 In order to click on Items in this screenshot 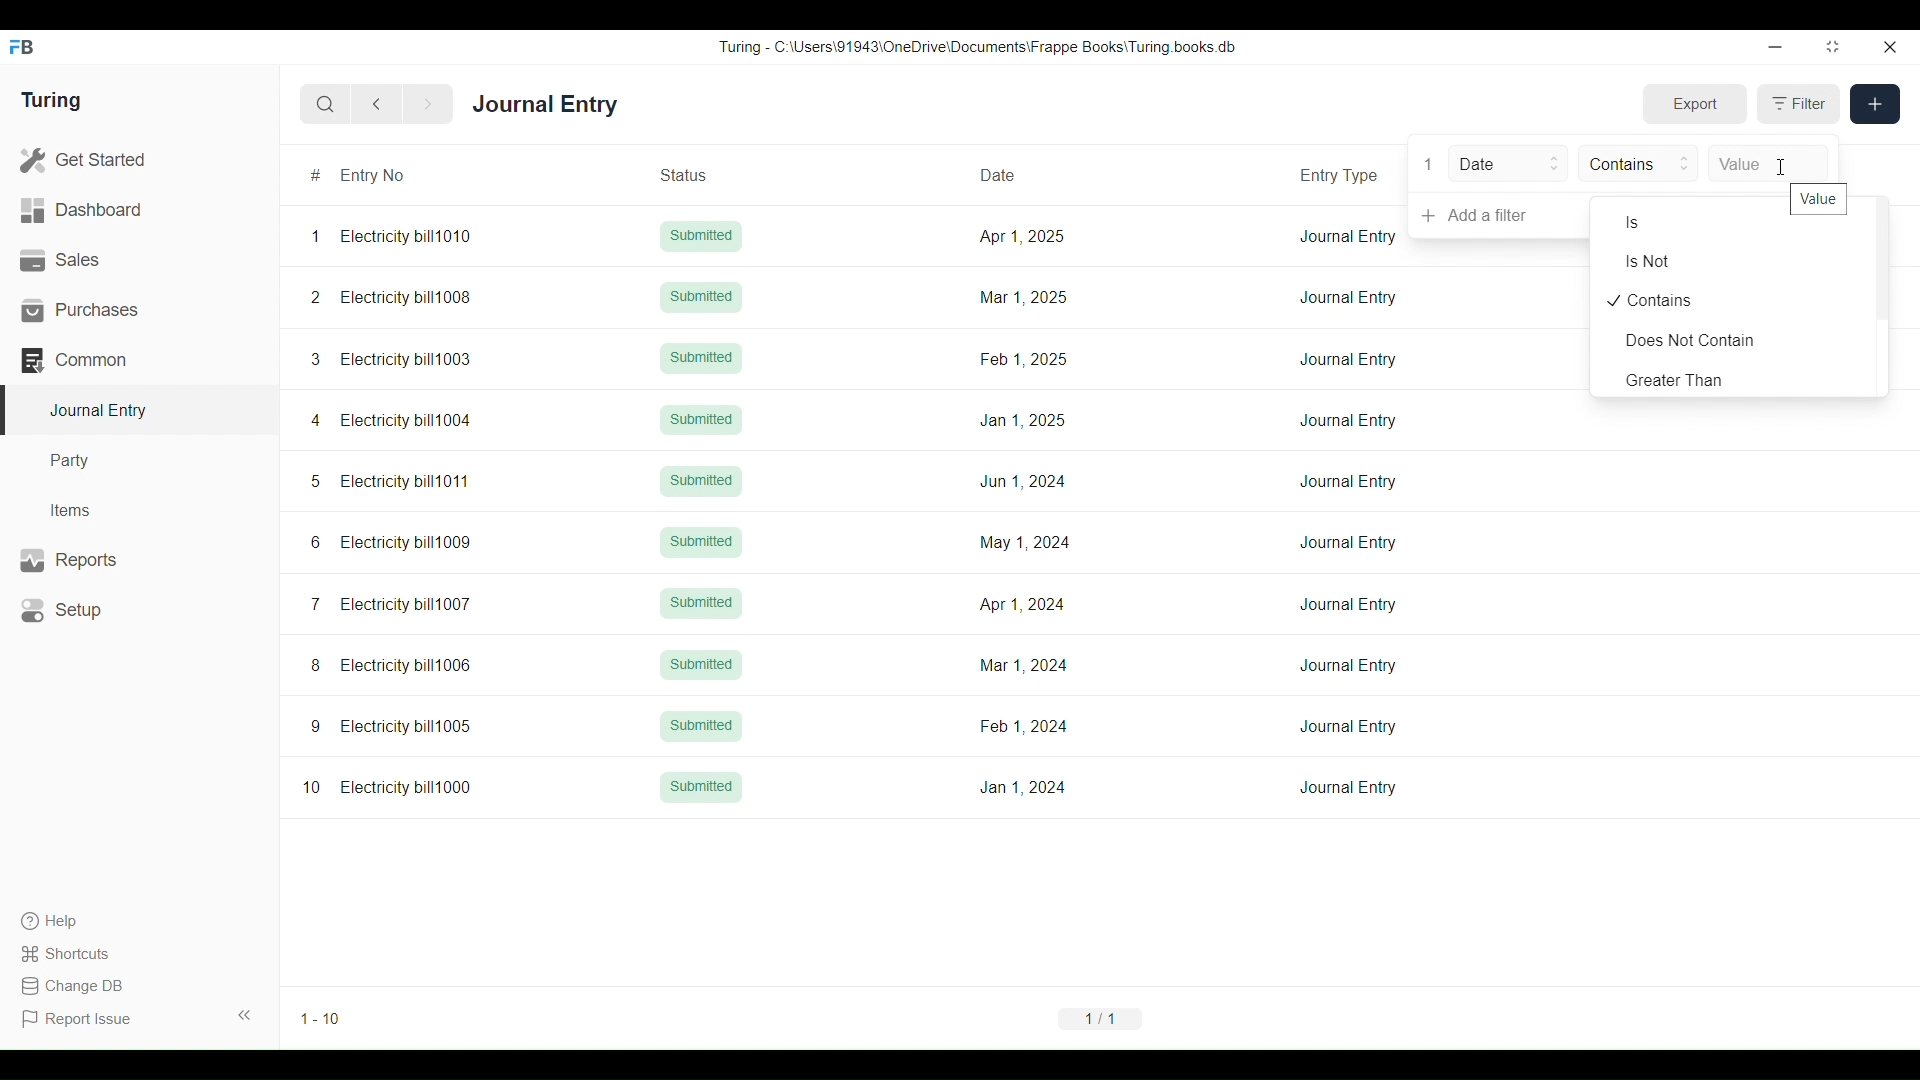, I will do `click(140, 511)`.